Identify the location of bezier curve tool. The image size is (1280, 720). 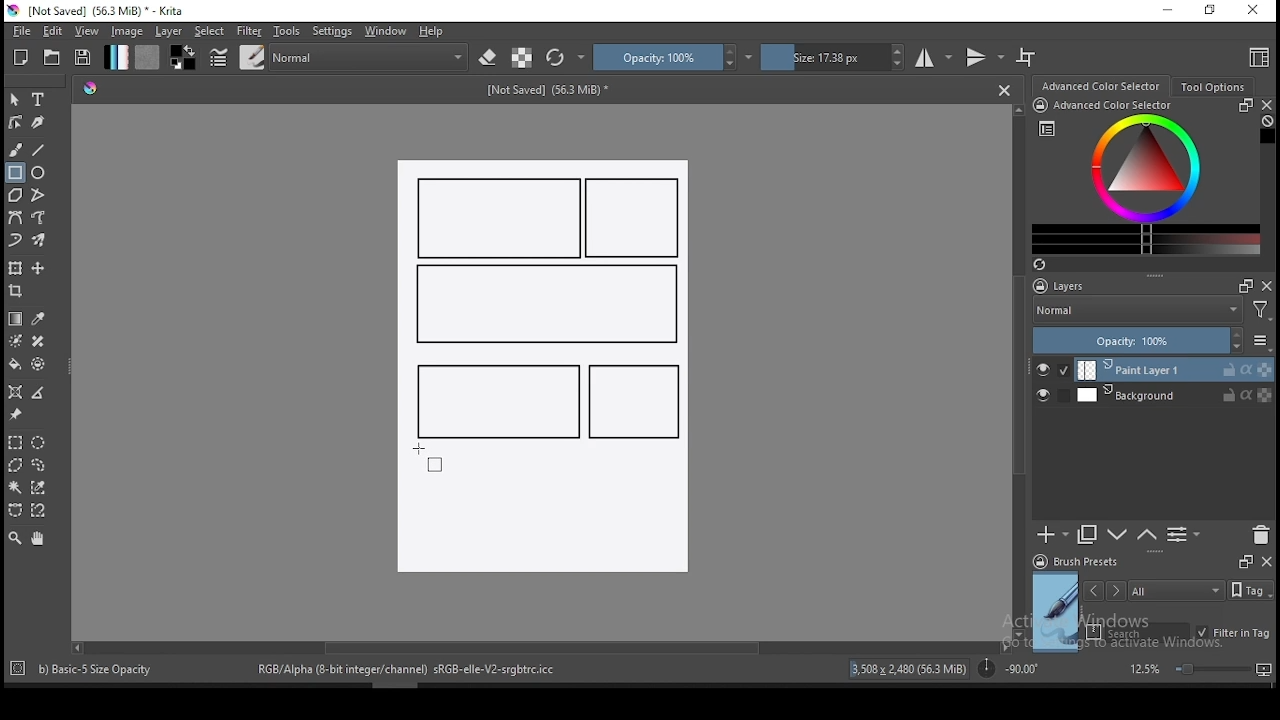
(14, 219).